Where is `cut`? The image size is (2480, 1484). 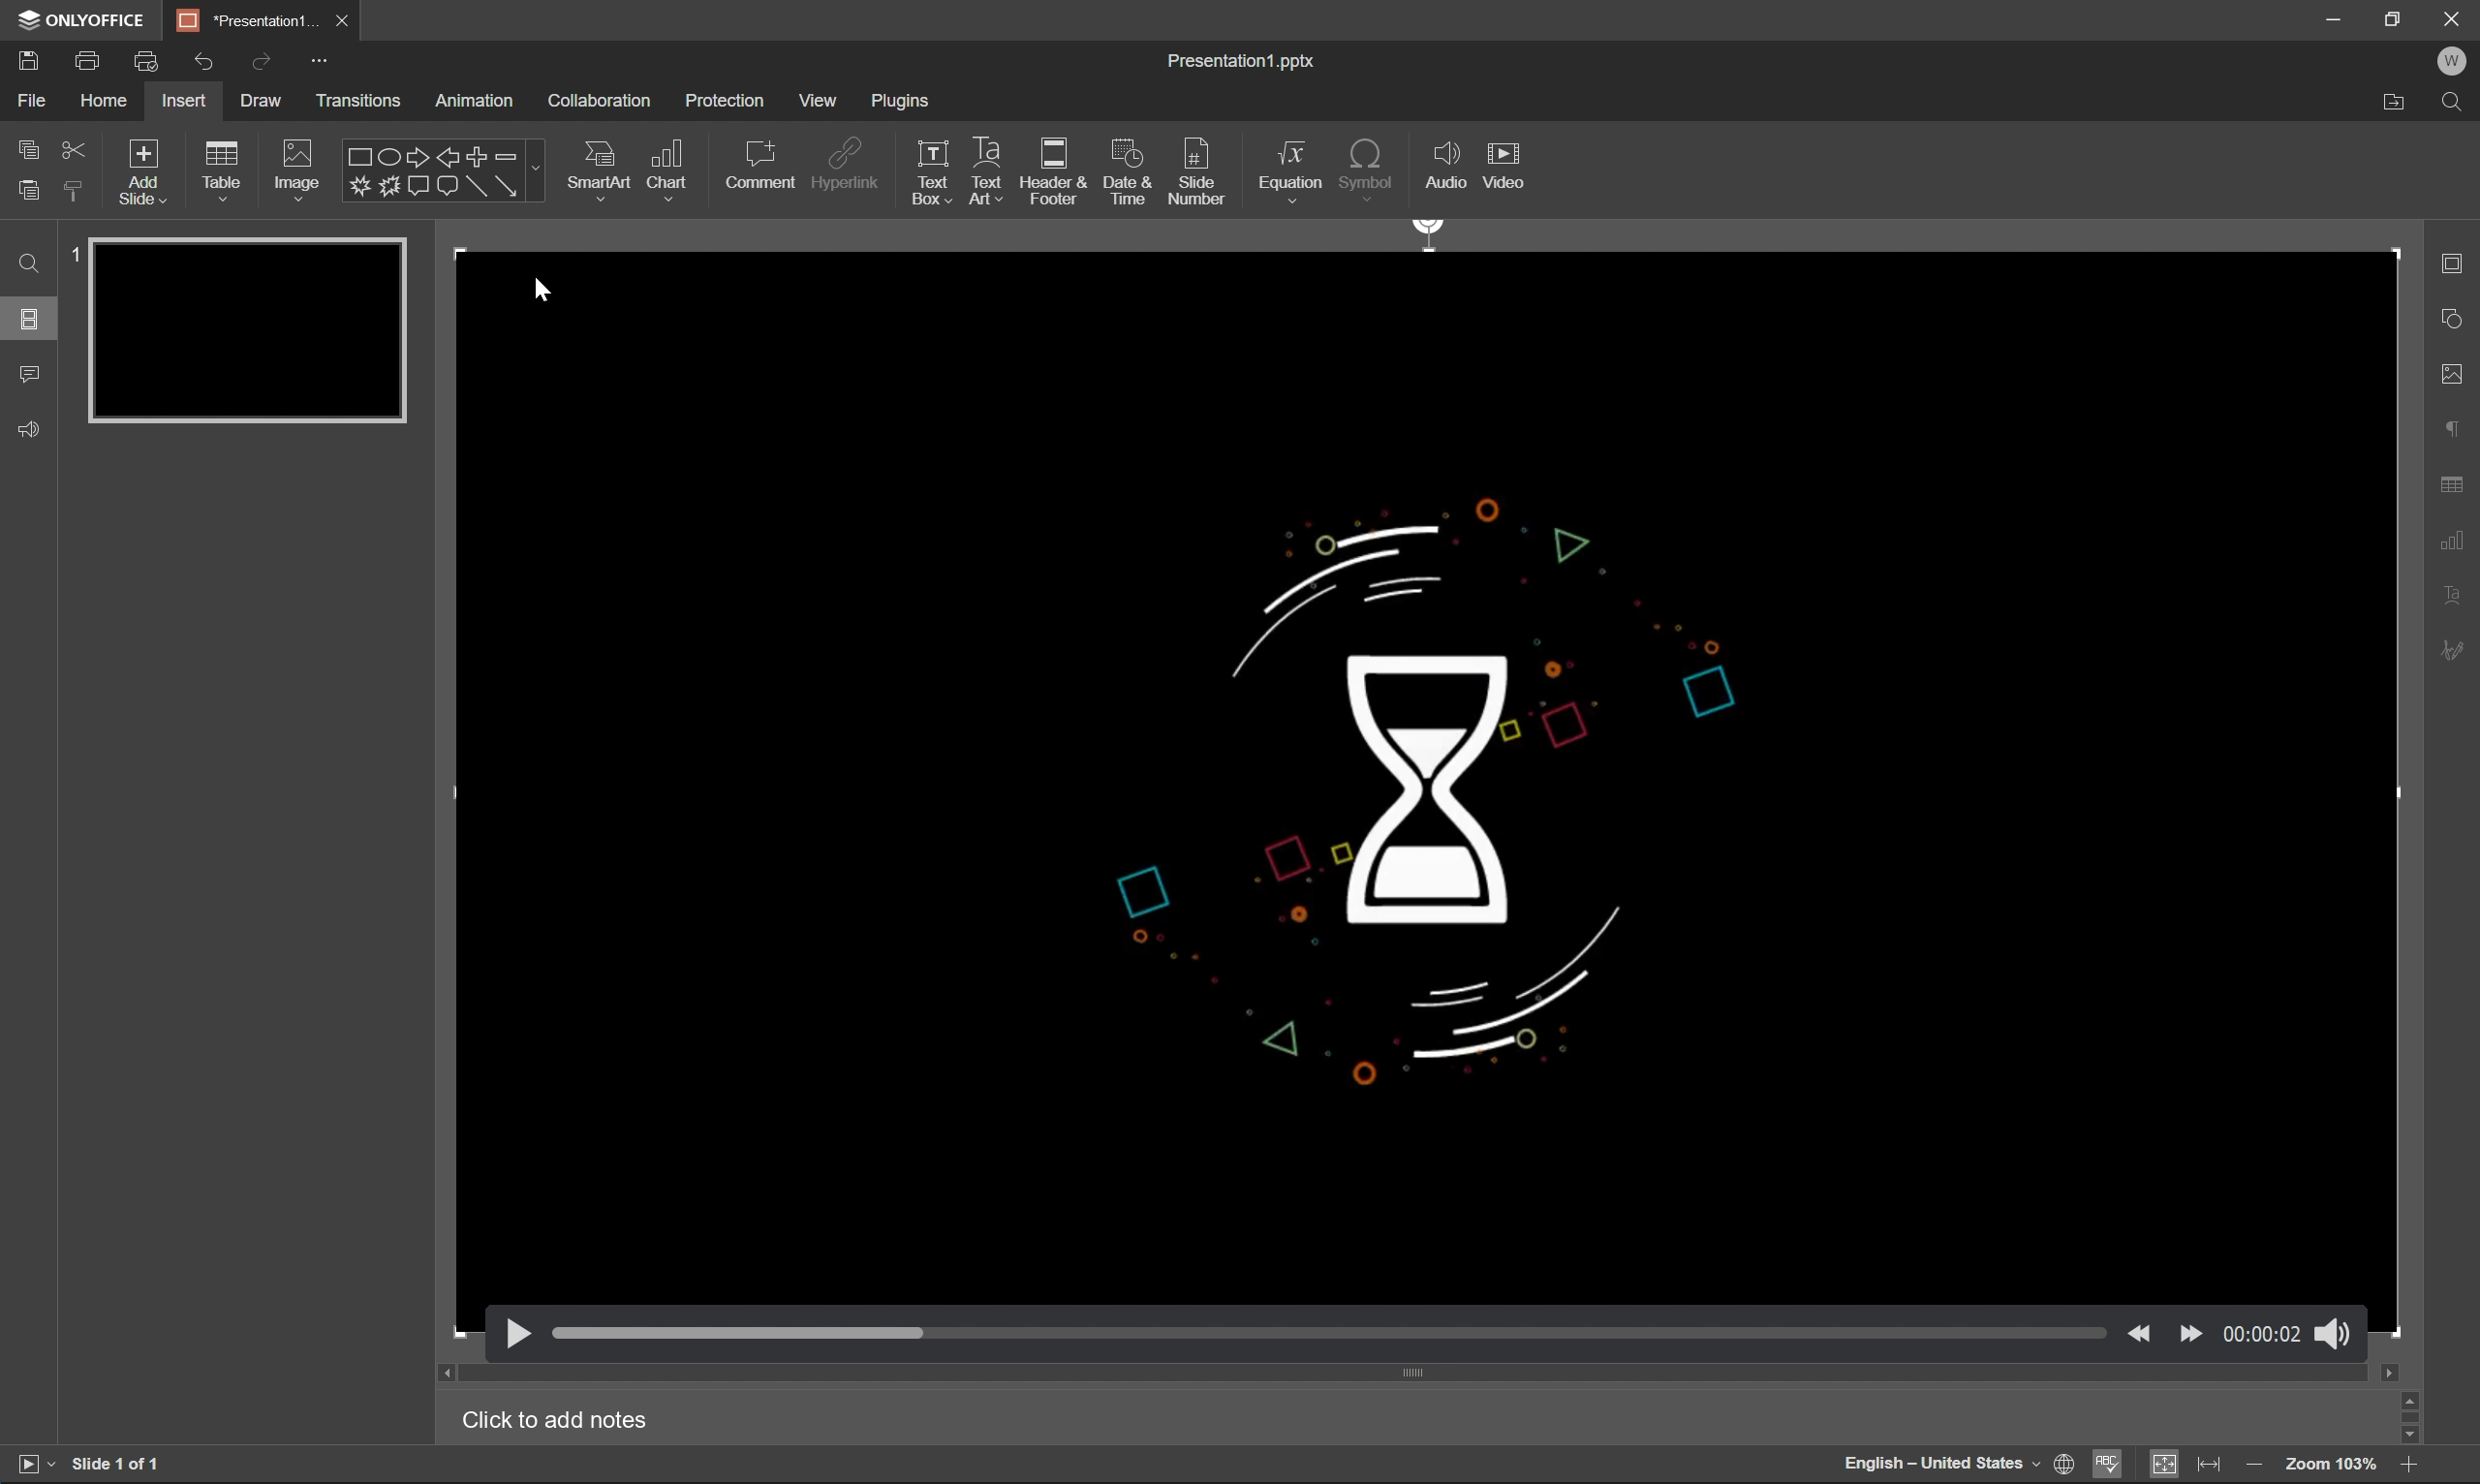
cut is located at coordinates (76, 147).